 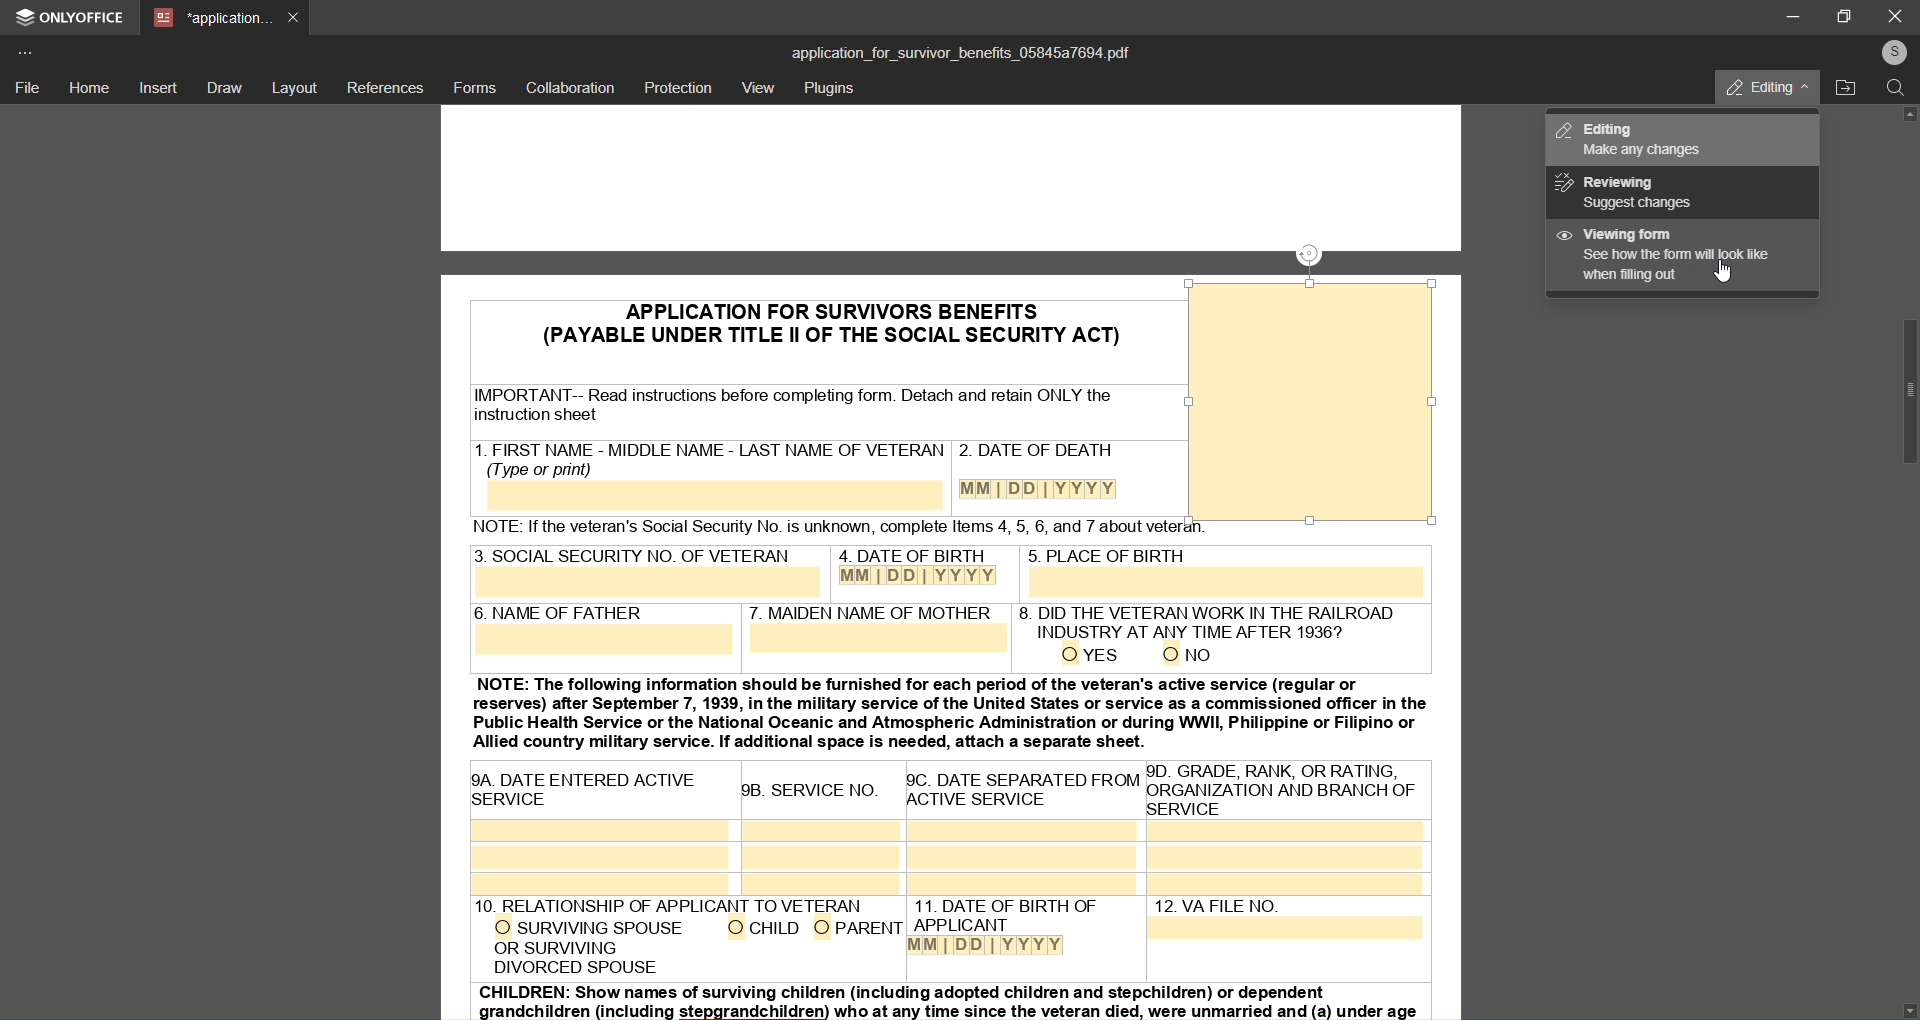 What do you see at coordinates (1312, 190) in the screenshot?
I see `PDF of application for survivors benefits` at bounding box center [1312, 190].